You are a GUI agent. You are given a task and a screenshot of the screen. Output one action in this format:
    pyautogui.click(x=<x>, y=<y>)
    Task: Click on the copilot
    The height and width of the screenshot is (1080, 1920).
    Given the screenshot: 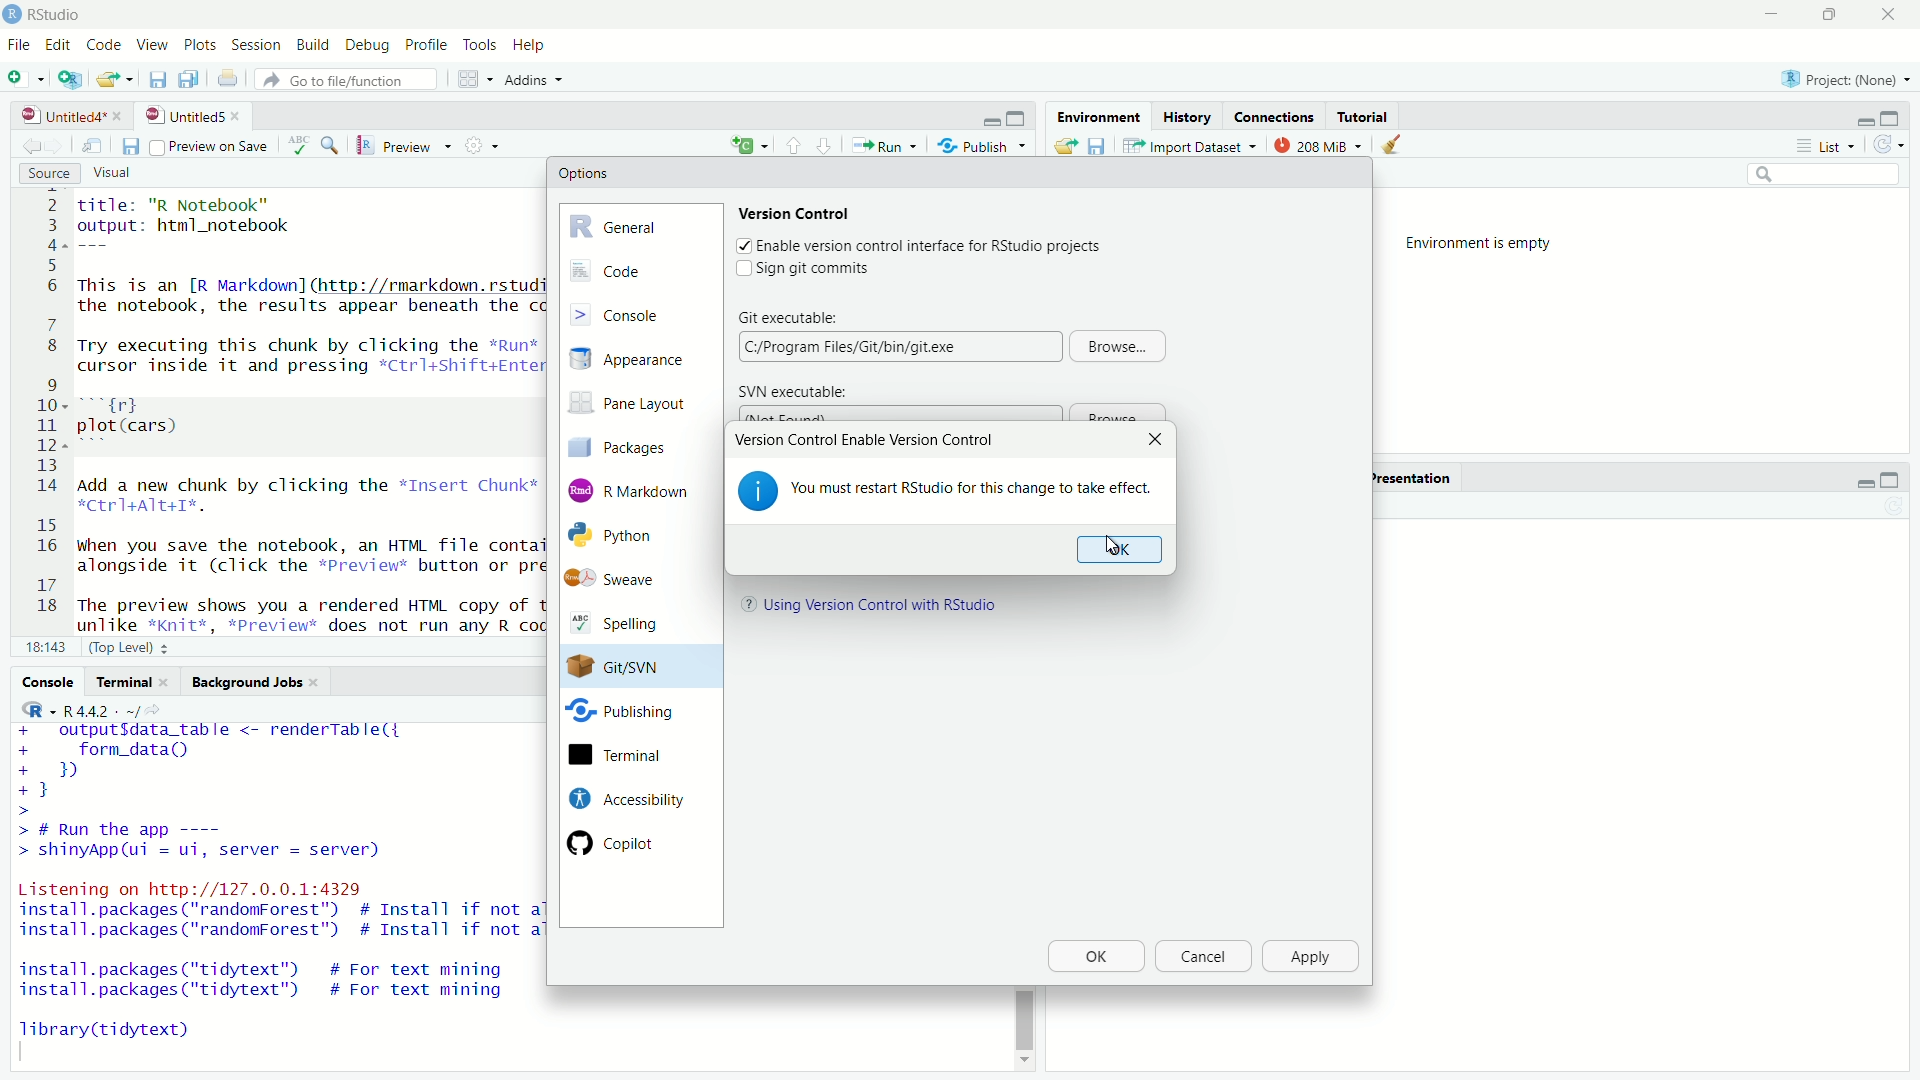 What is the action you would take?
    pyautogui.click(x=628, y=842)
    